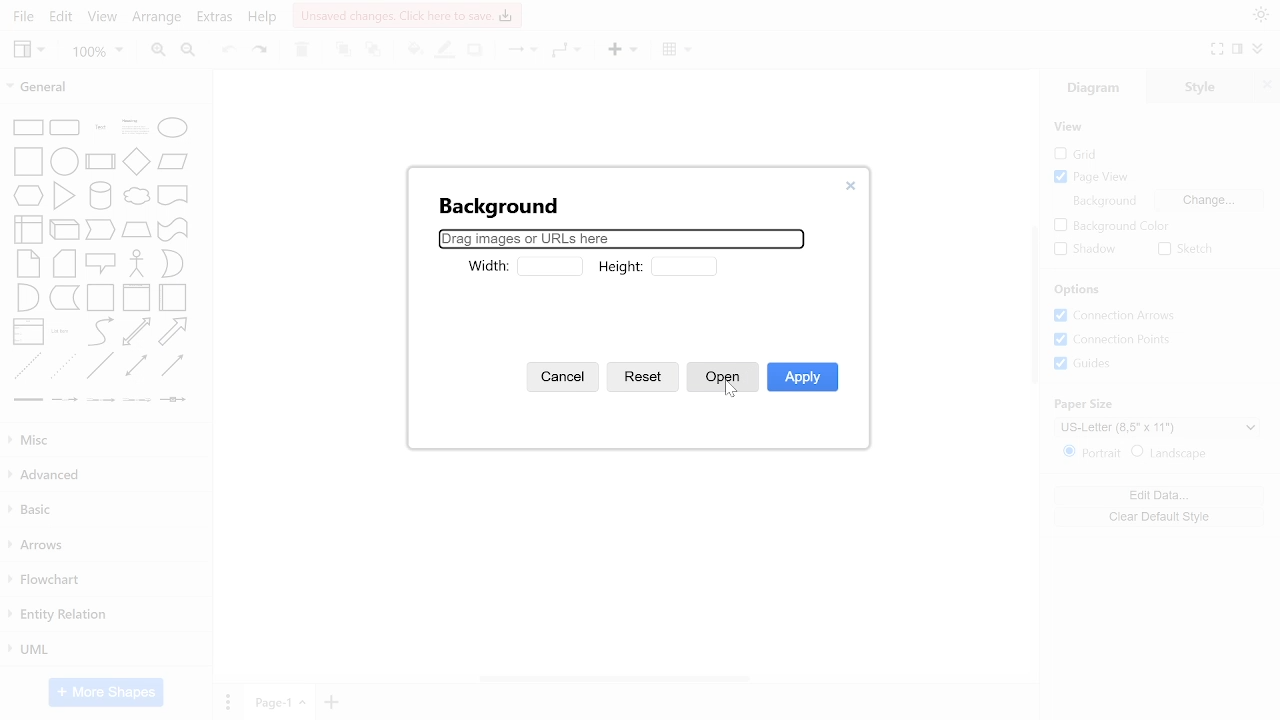 Image resolution: width=1280 pixels, height=720 pixels. Describe the element at coordinates (616, 678) in the screenshot. I see `horizontal scrollbar` at that location.